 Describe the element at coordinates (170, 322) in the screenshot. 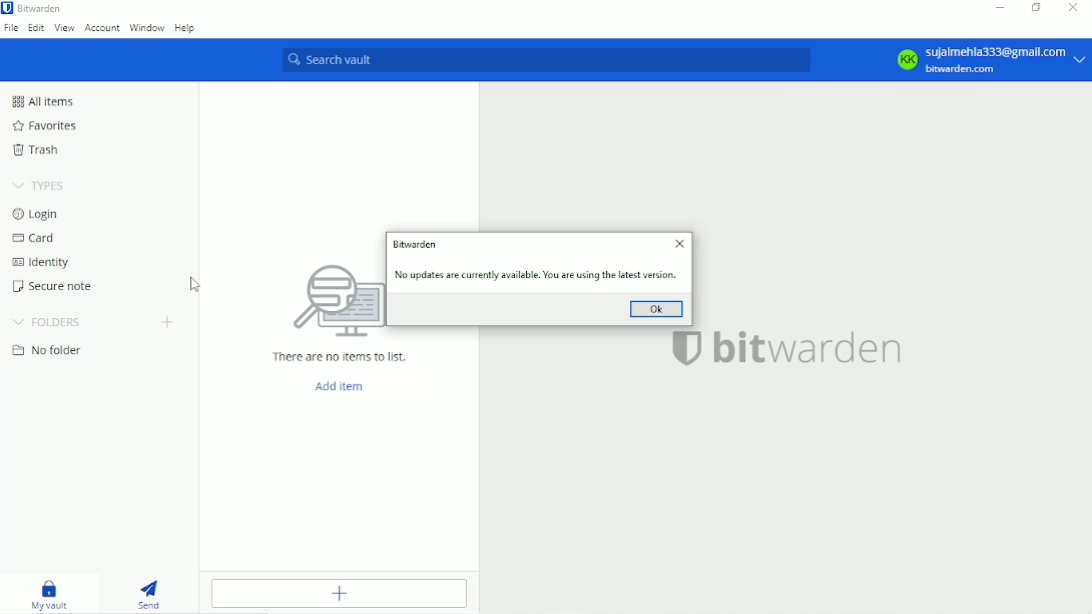

I see `Create folder` at that location.